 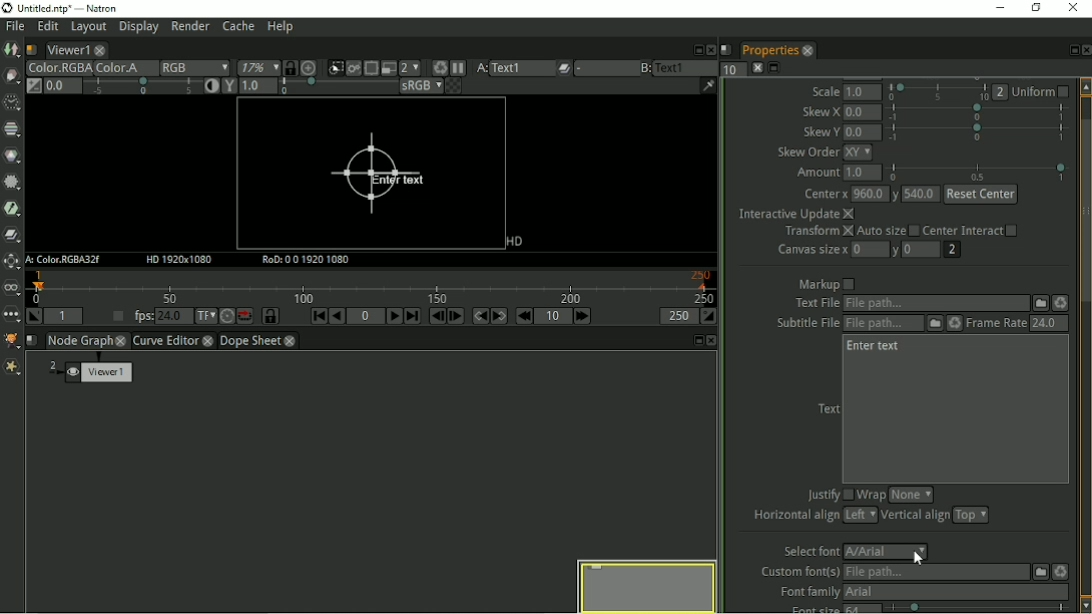 I want to click on 0, so click(x=922, y=248).